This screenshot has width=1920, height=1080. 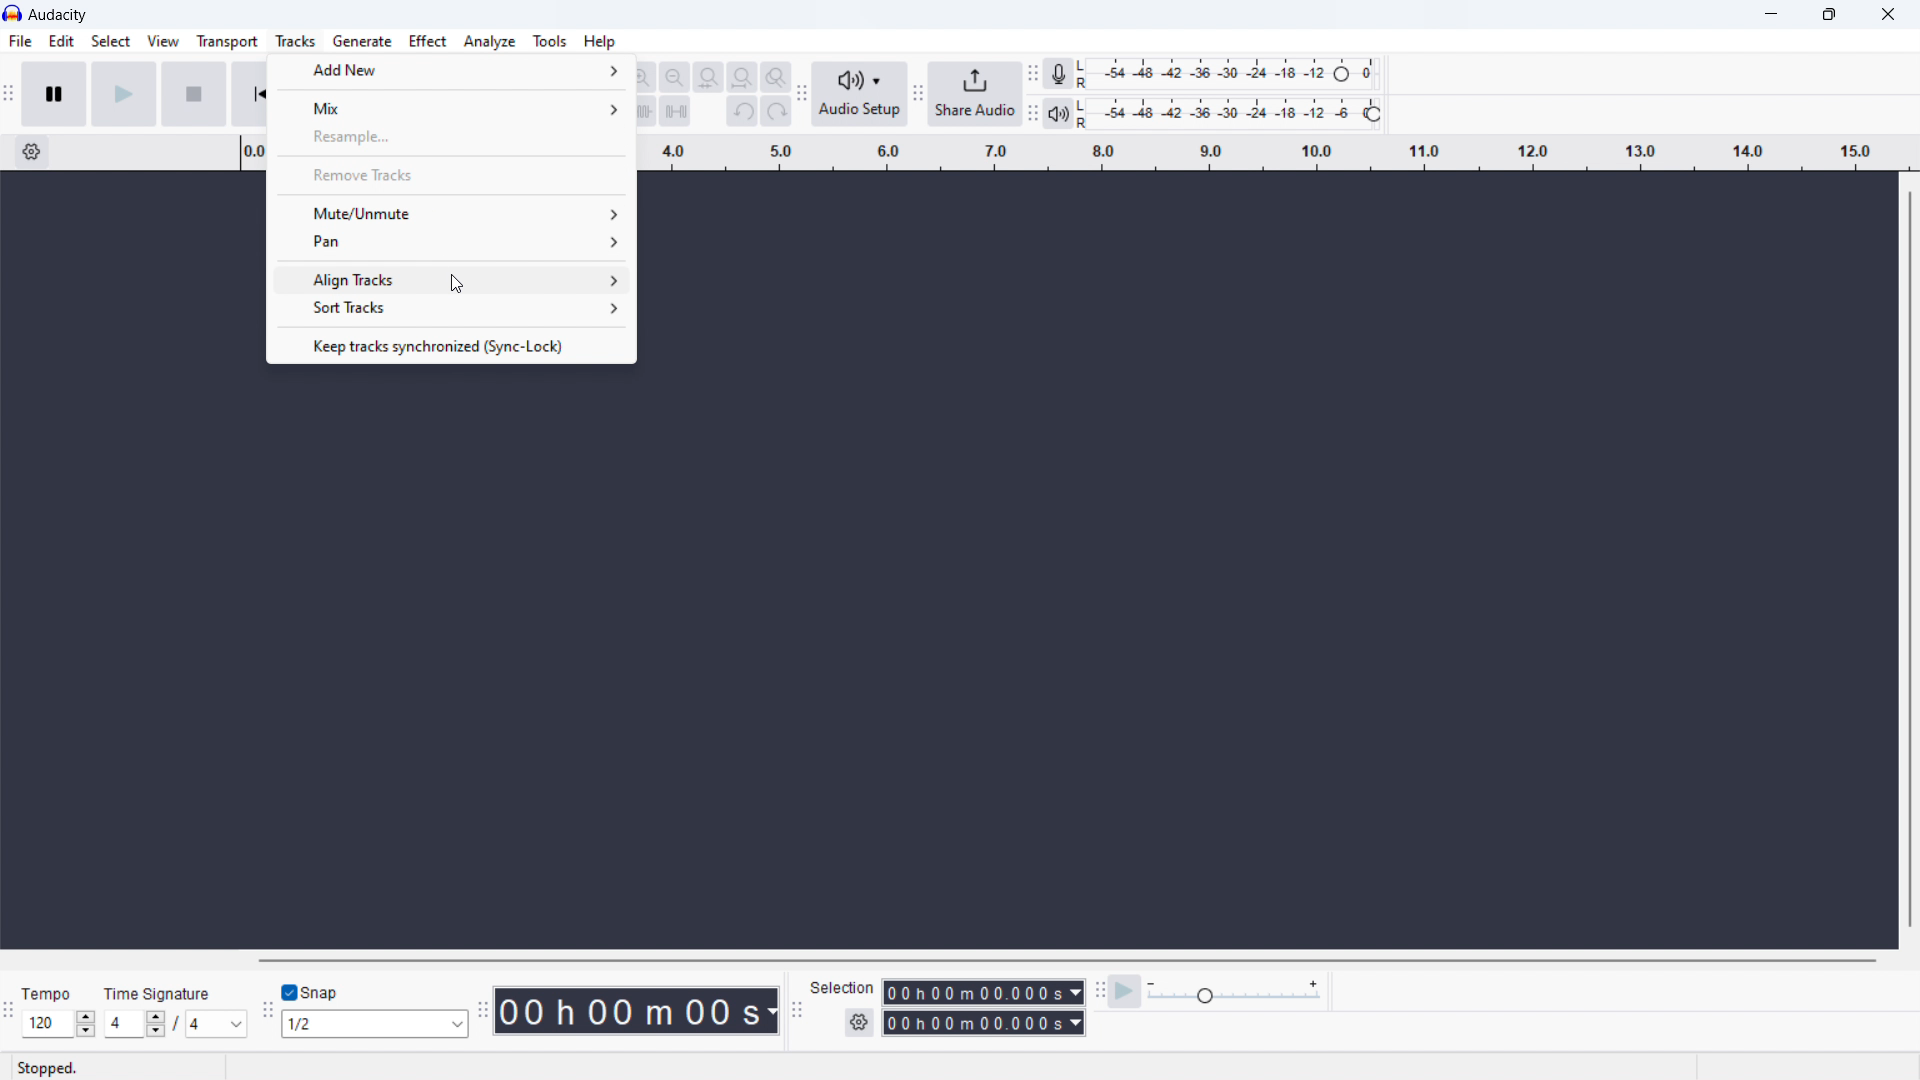 What do you see at coordinates (449, 212) in the screenshot?
I see `mute/unmute` at bounding box center [449, 212].